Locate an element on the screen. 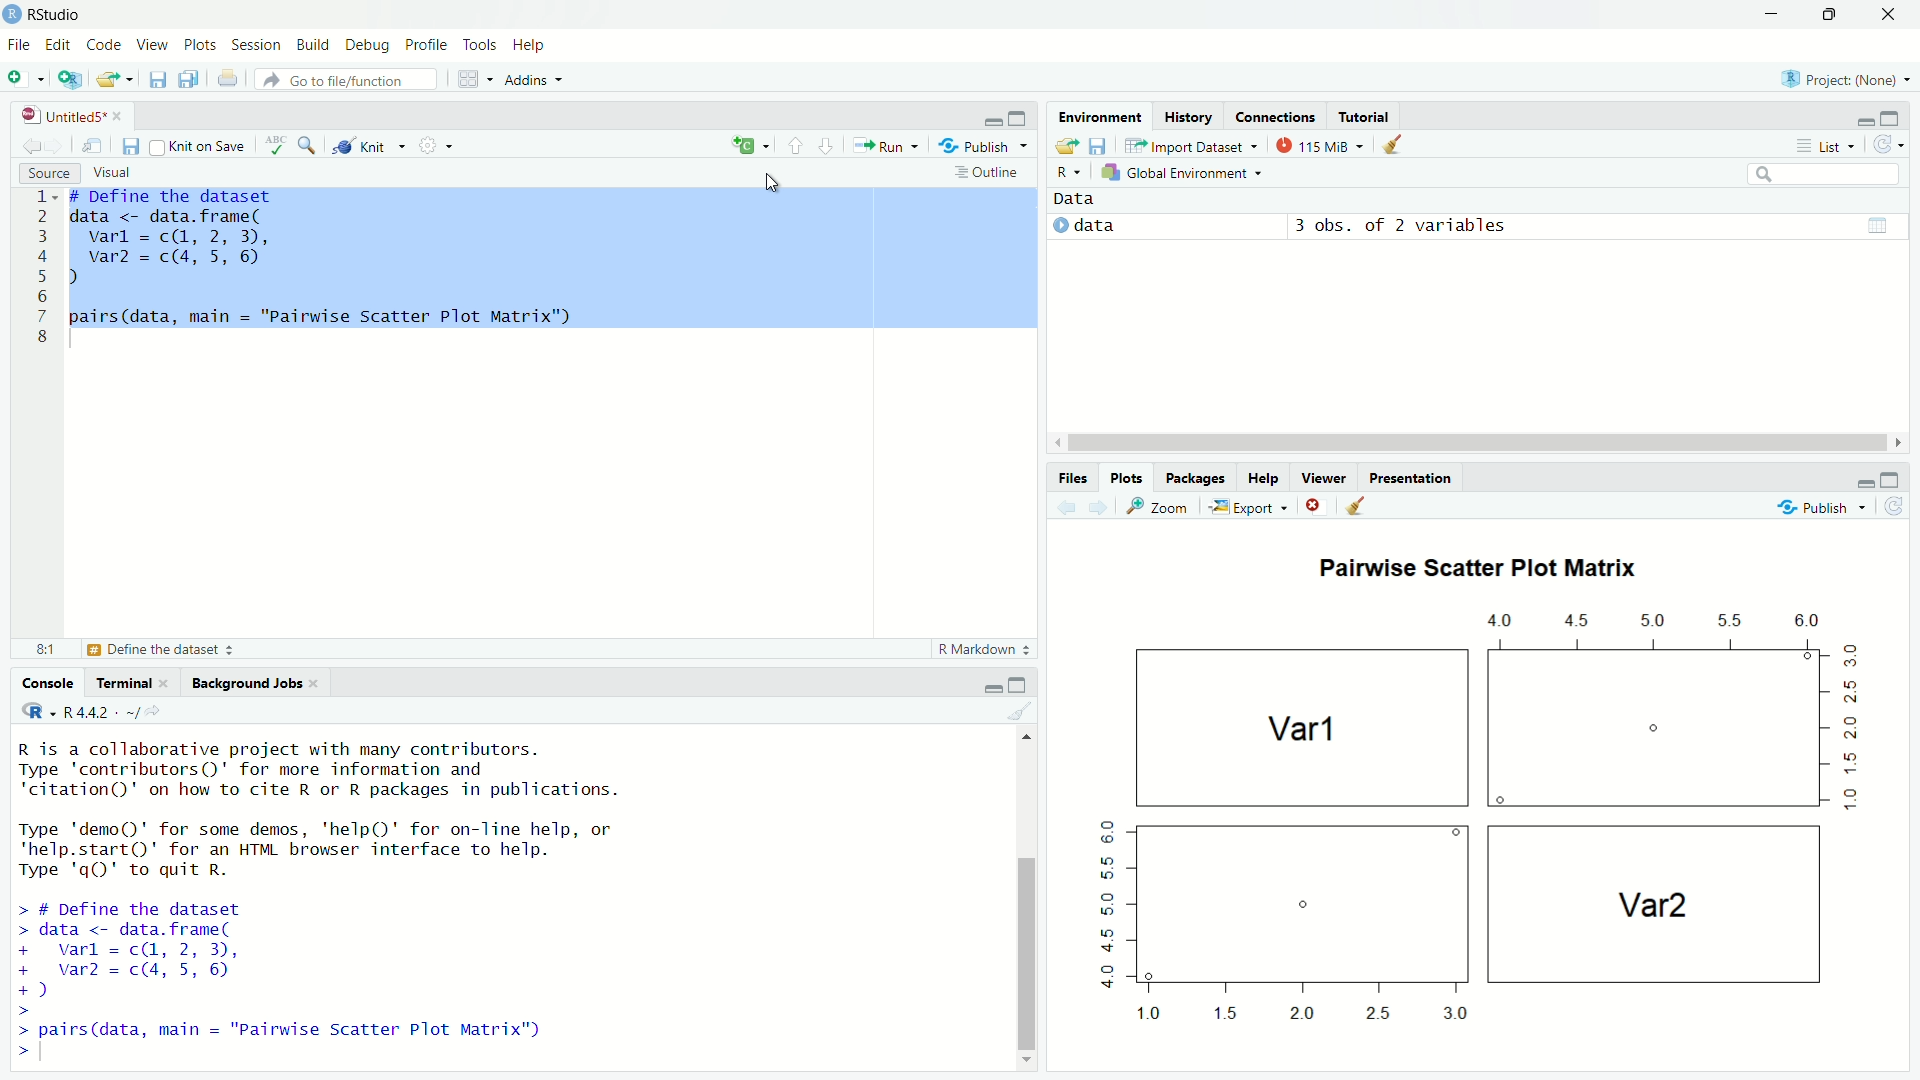  Open an existing file (Ctrl + O) is located at coordinates (116, 78).